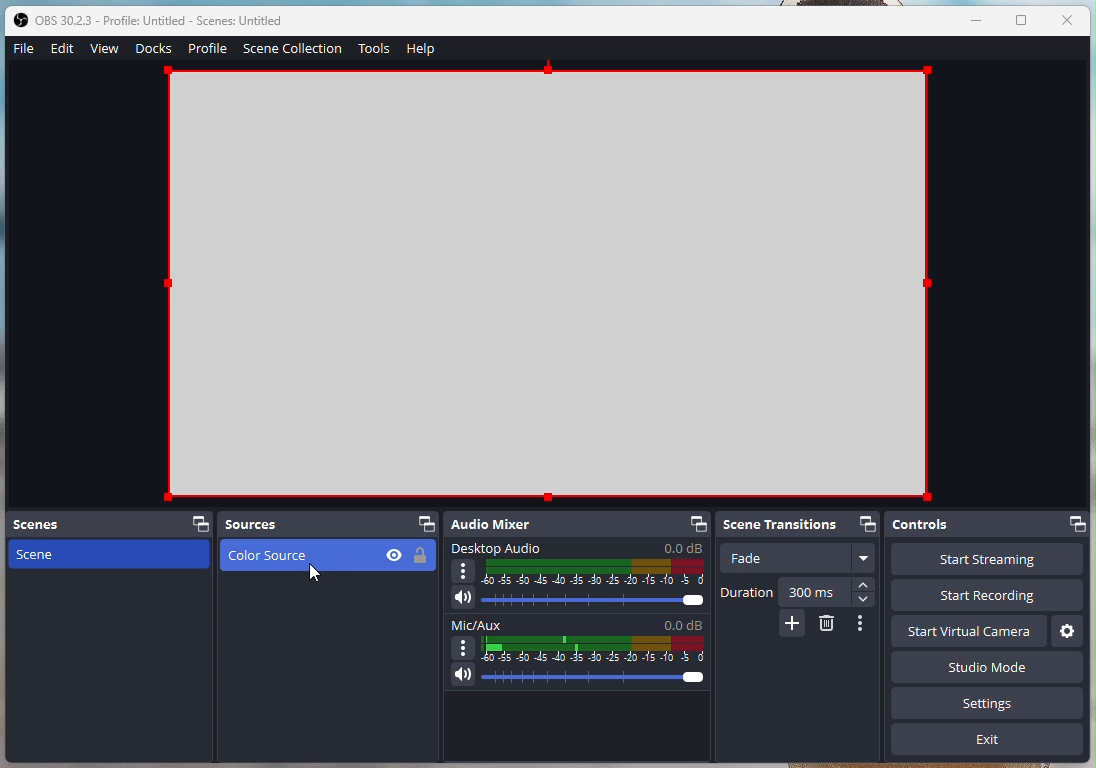 This screenshot has height=768, width=1096. I want to click on Start recording, so click(993, 597).